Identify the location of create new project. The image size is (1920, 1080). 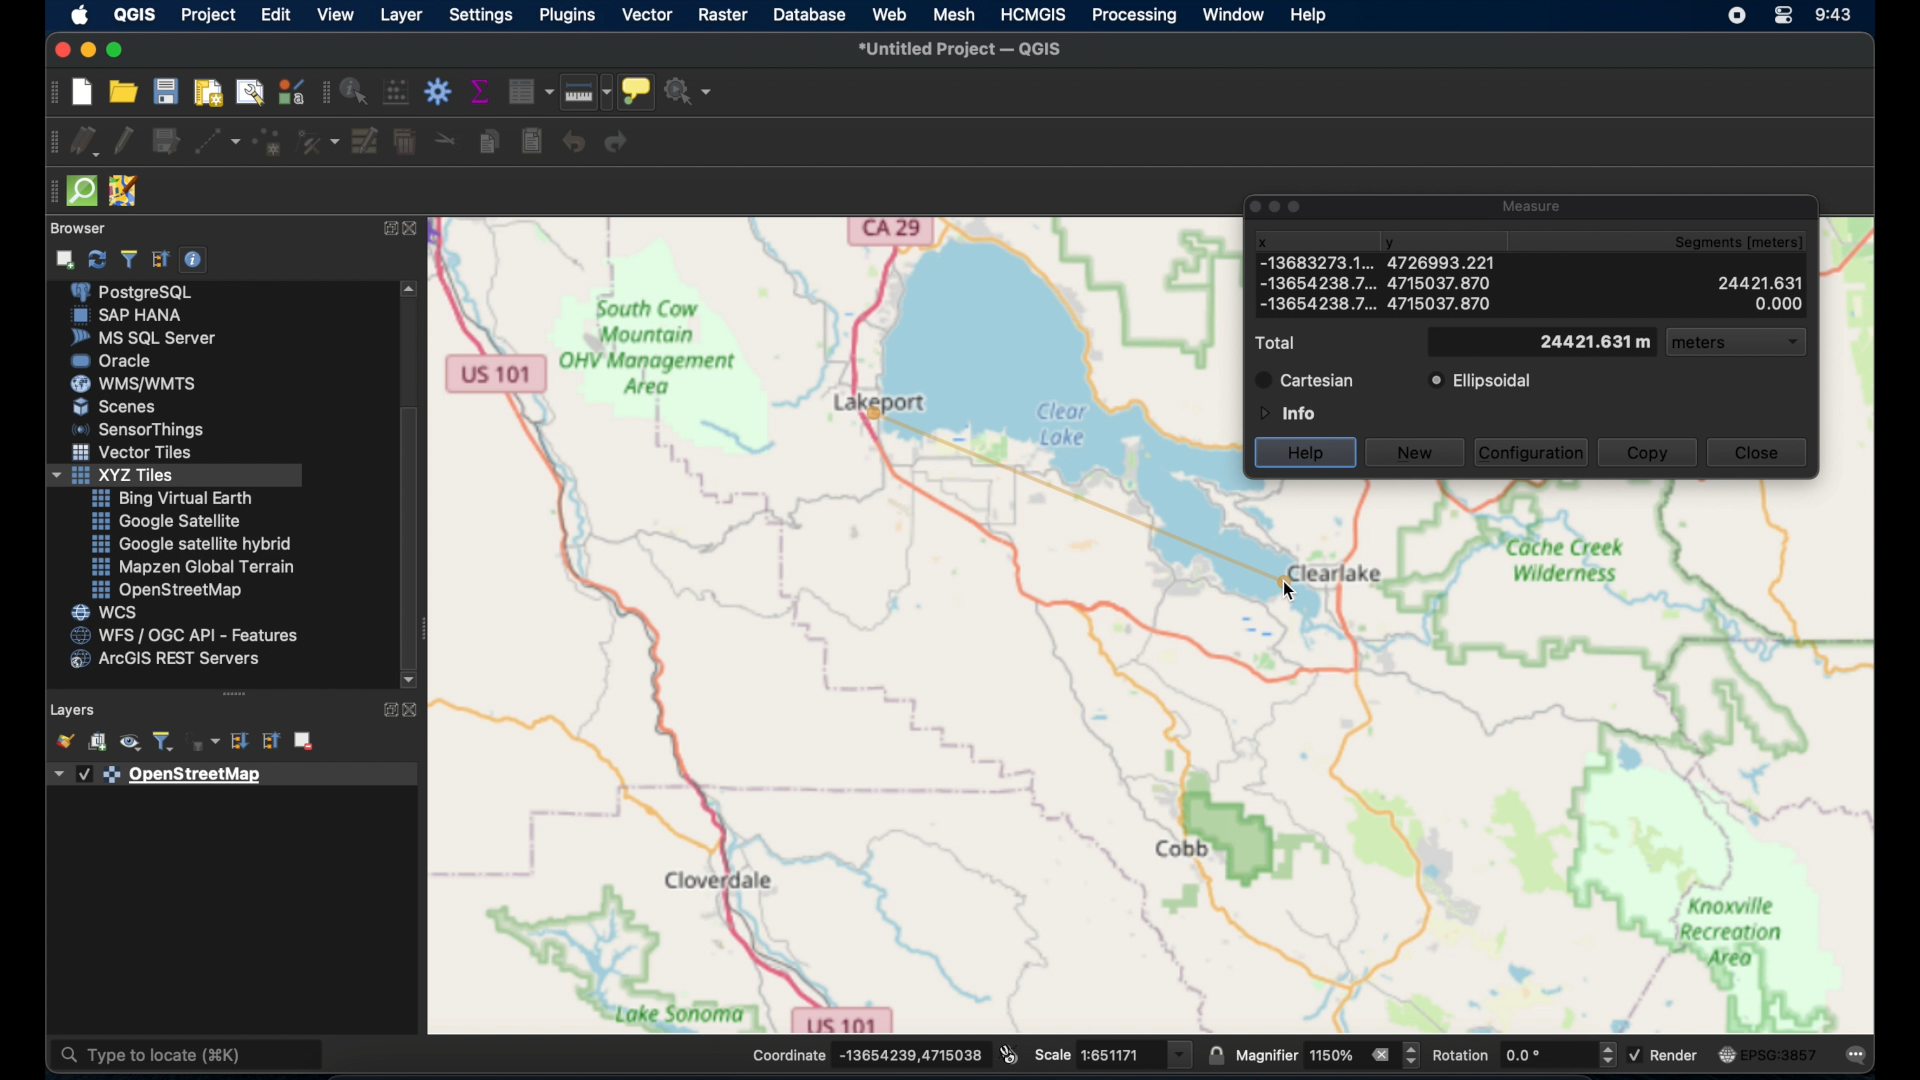
(81, 92).